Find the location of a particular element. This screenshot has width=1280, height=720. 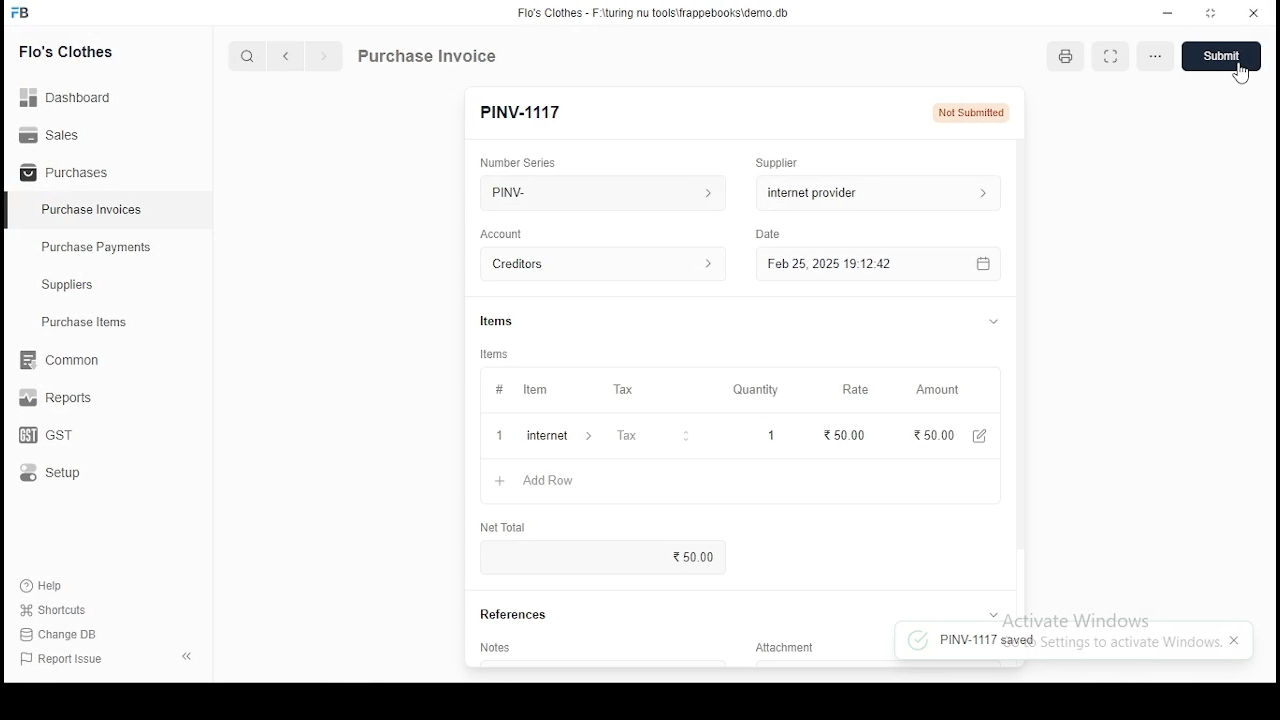

close pane is located at coordinates (185, 655).